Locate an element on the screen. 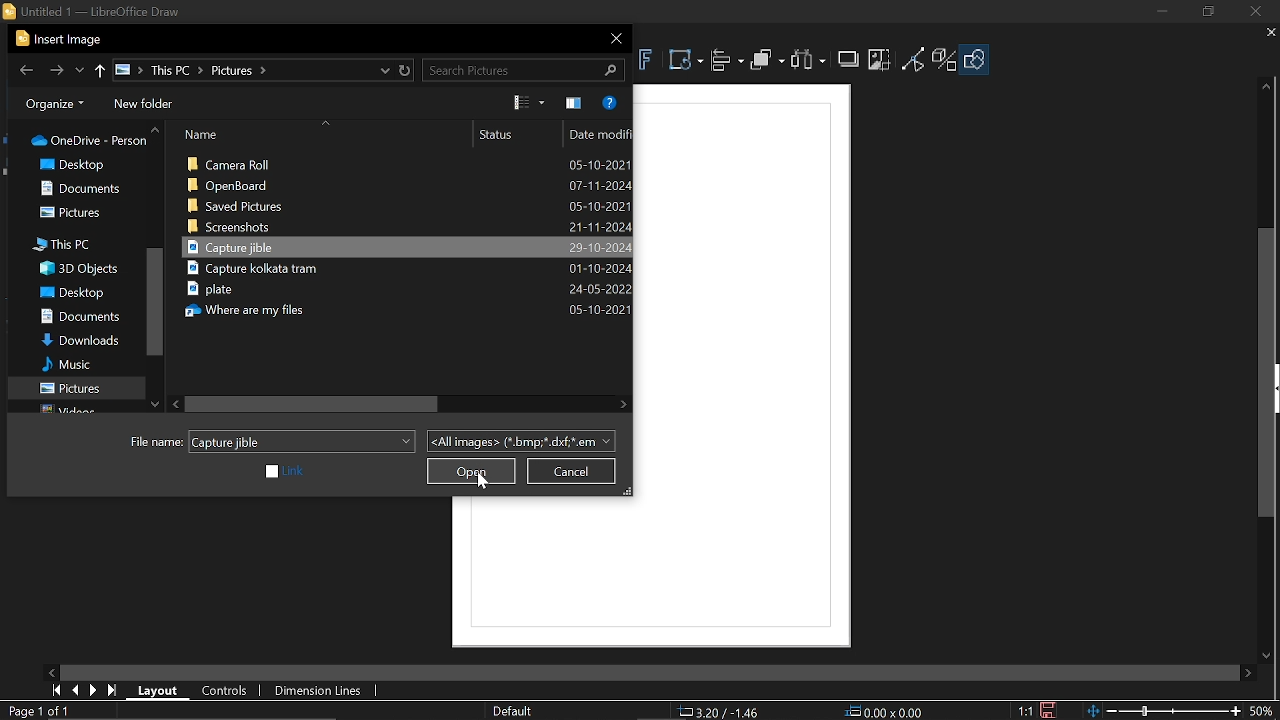  Previous folder is located at coordinates (101, 70).